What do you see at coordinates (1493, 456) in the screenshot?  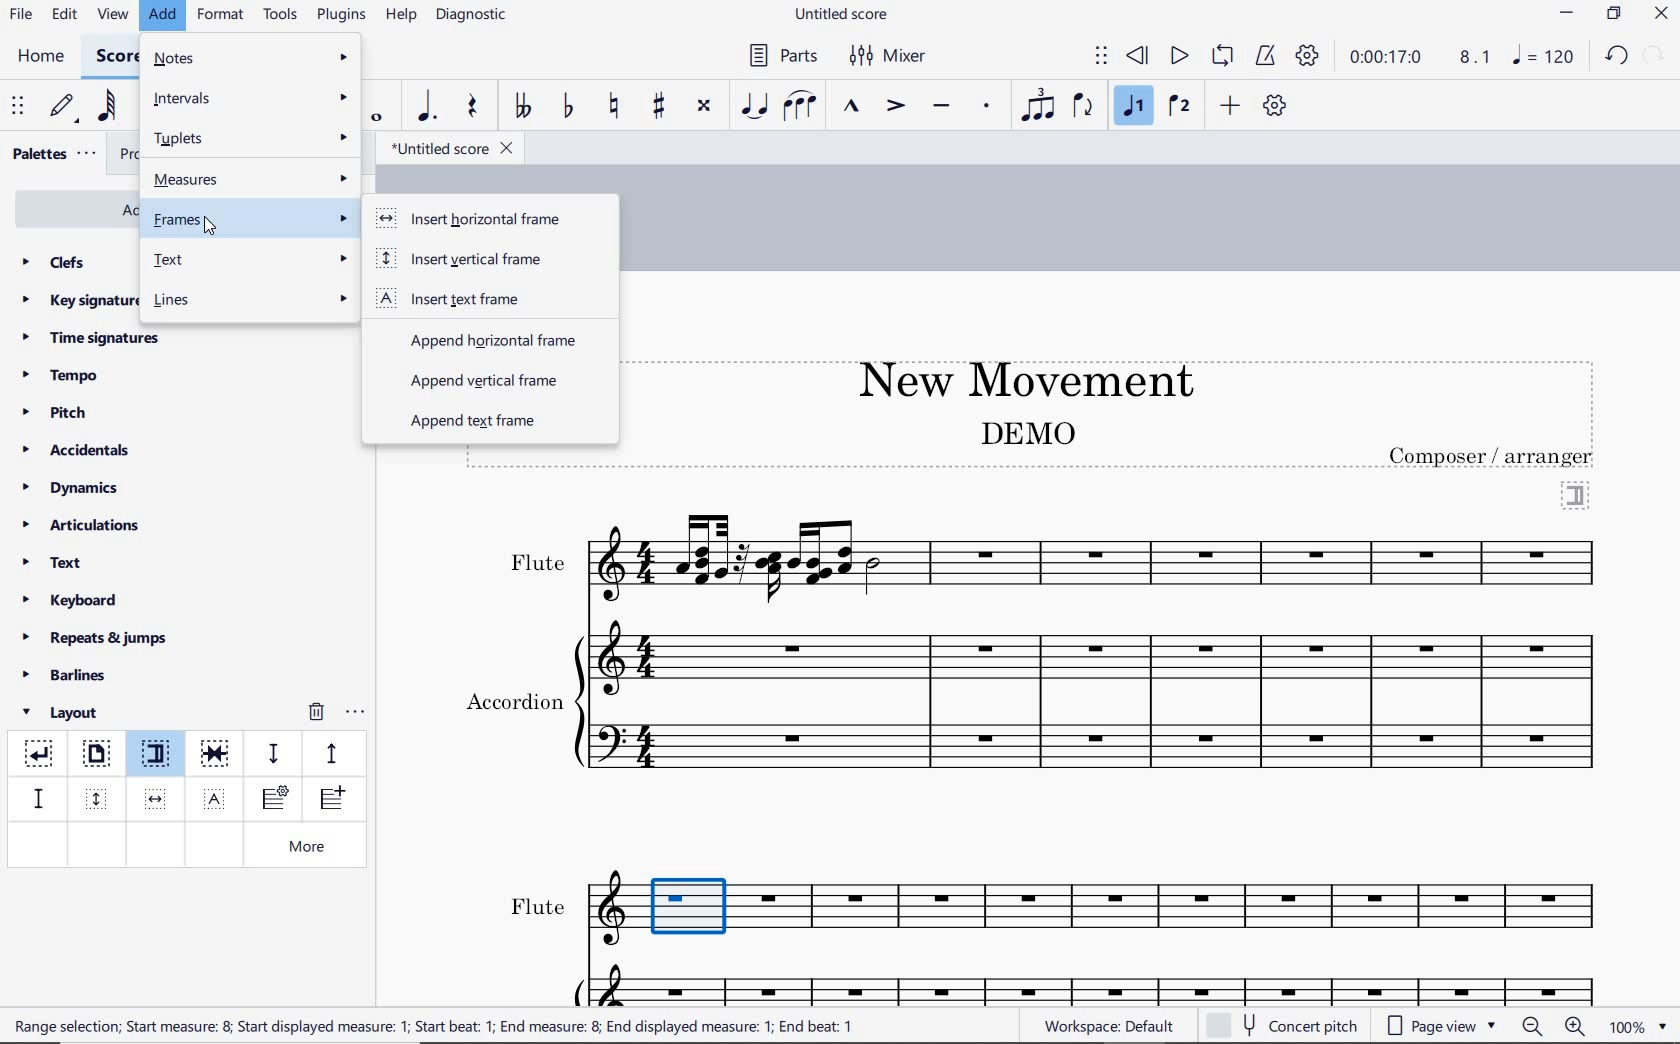 I see `text` at bounding box center [1493, 456].